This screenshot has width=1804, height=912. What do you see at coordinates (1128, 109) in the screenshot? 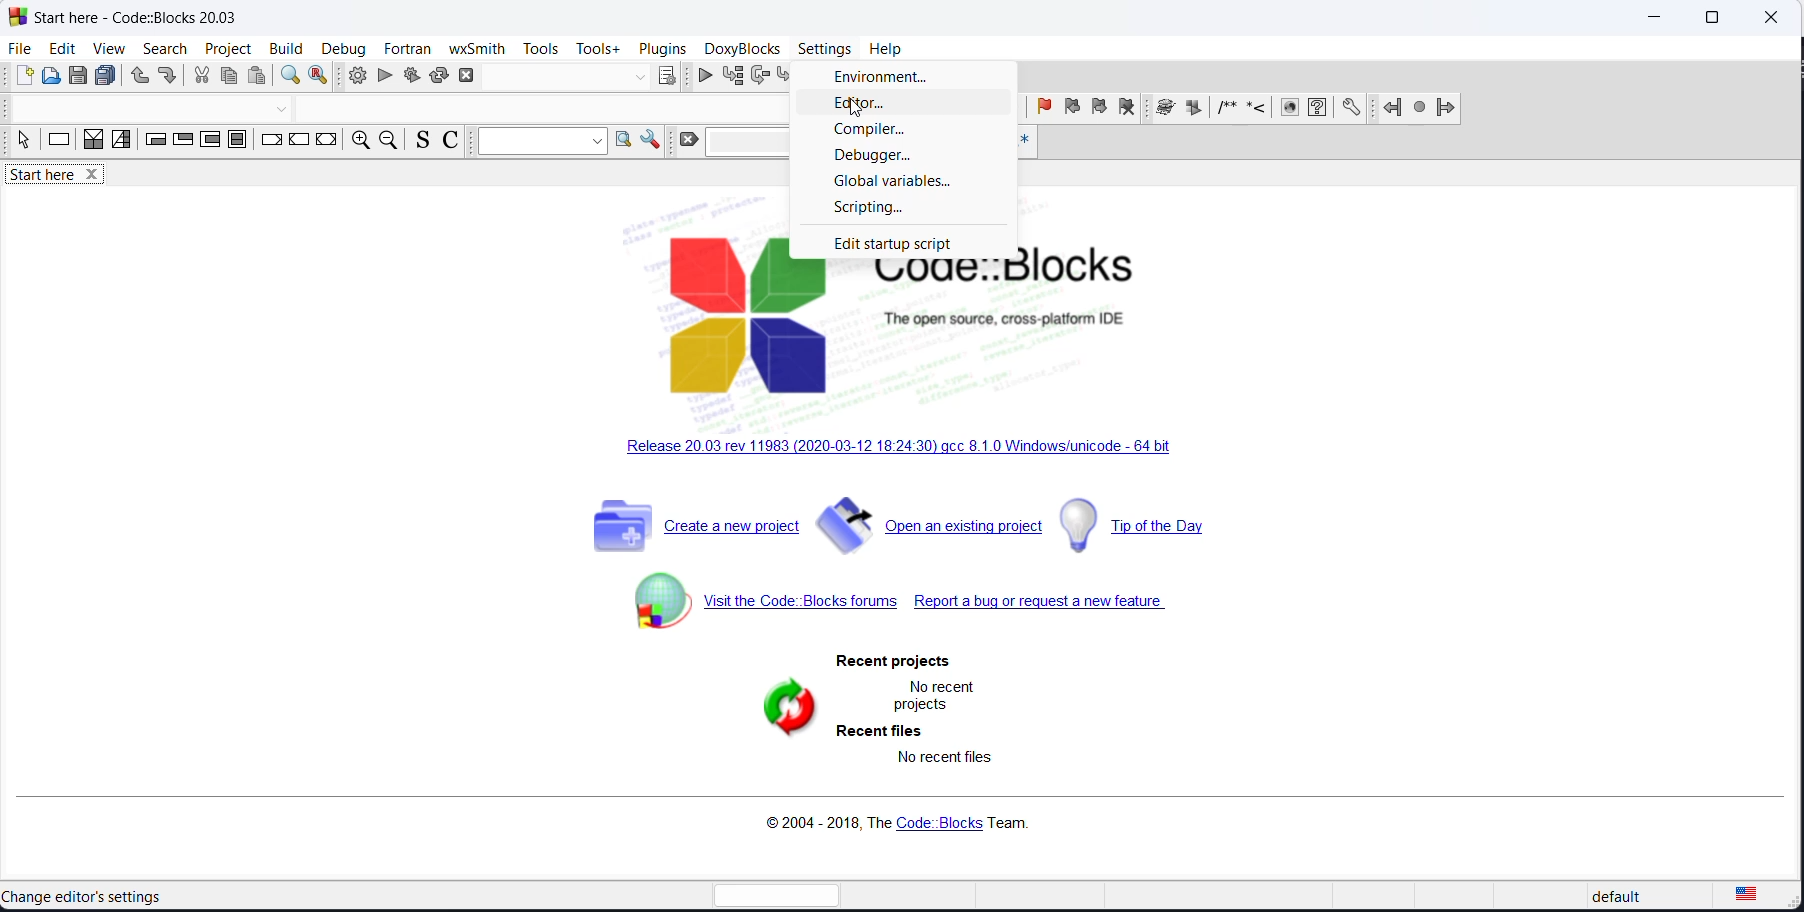
I see `remove bookmark` at bounding box center [1128, 109].